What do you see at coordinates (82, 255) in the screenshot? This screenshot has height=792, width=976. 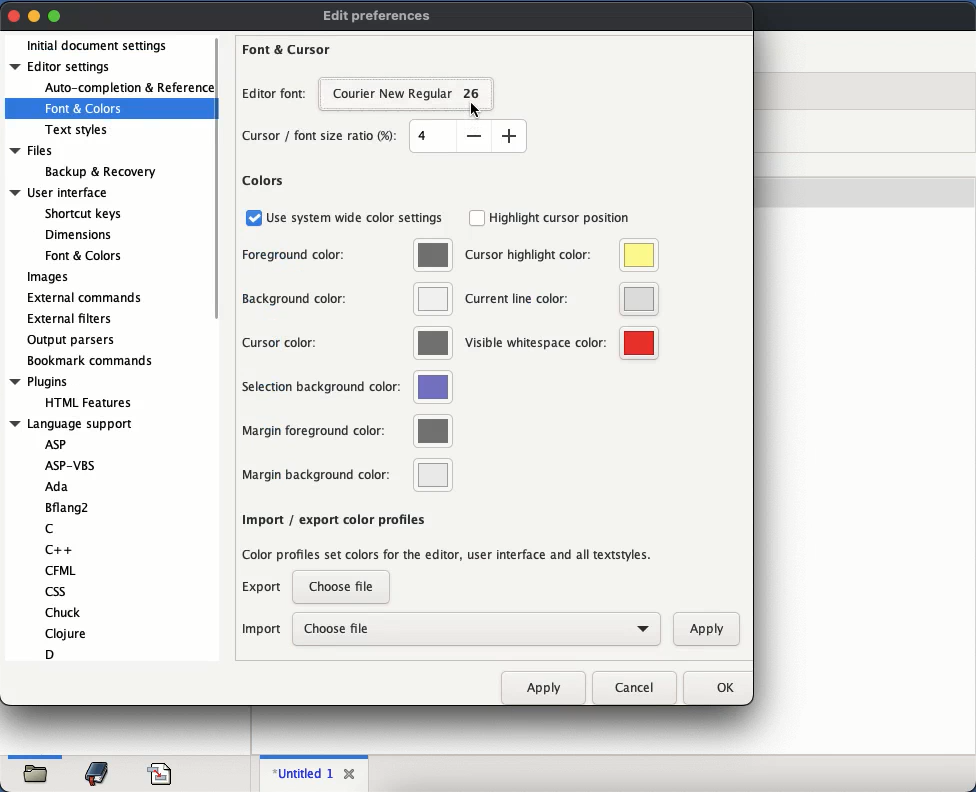 I see `Font & Colors` at bounding box center [82, 255].